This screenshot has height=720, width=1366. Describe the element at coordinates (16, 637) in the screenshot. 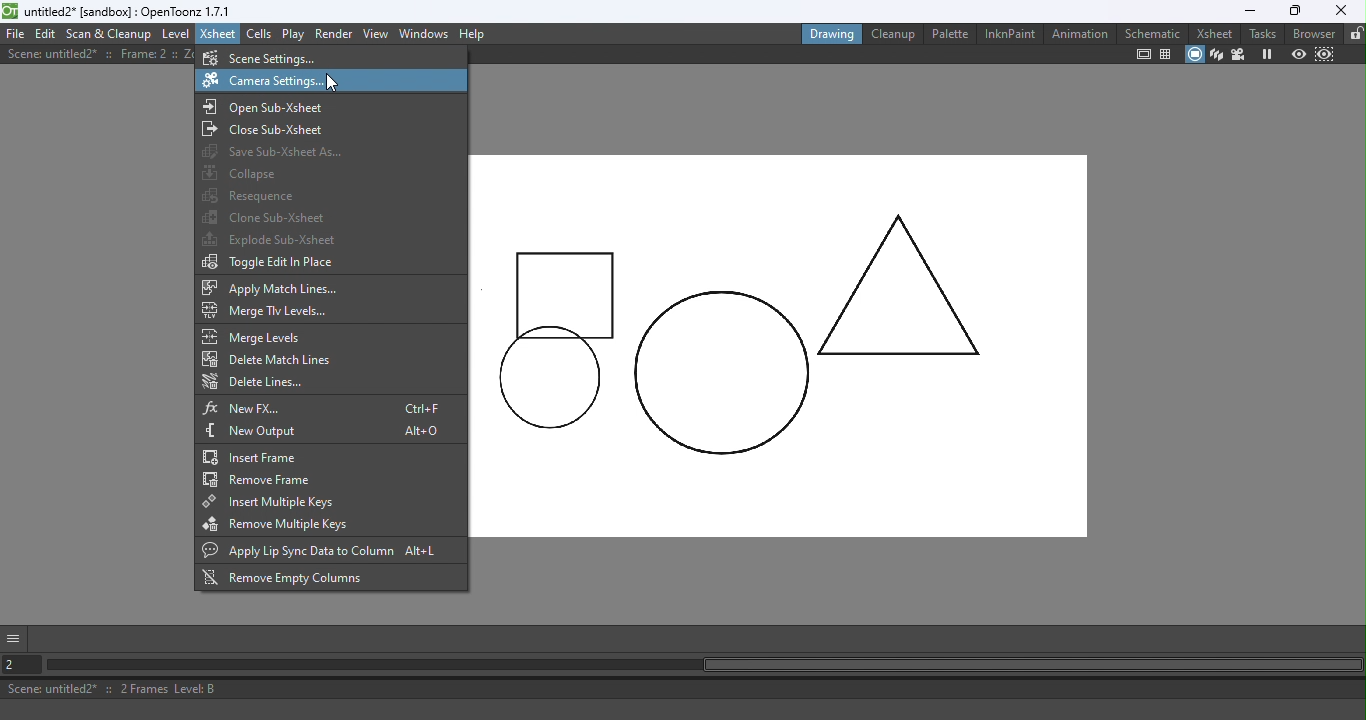

I see `More options` at that location.